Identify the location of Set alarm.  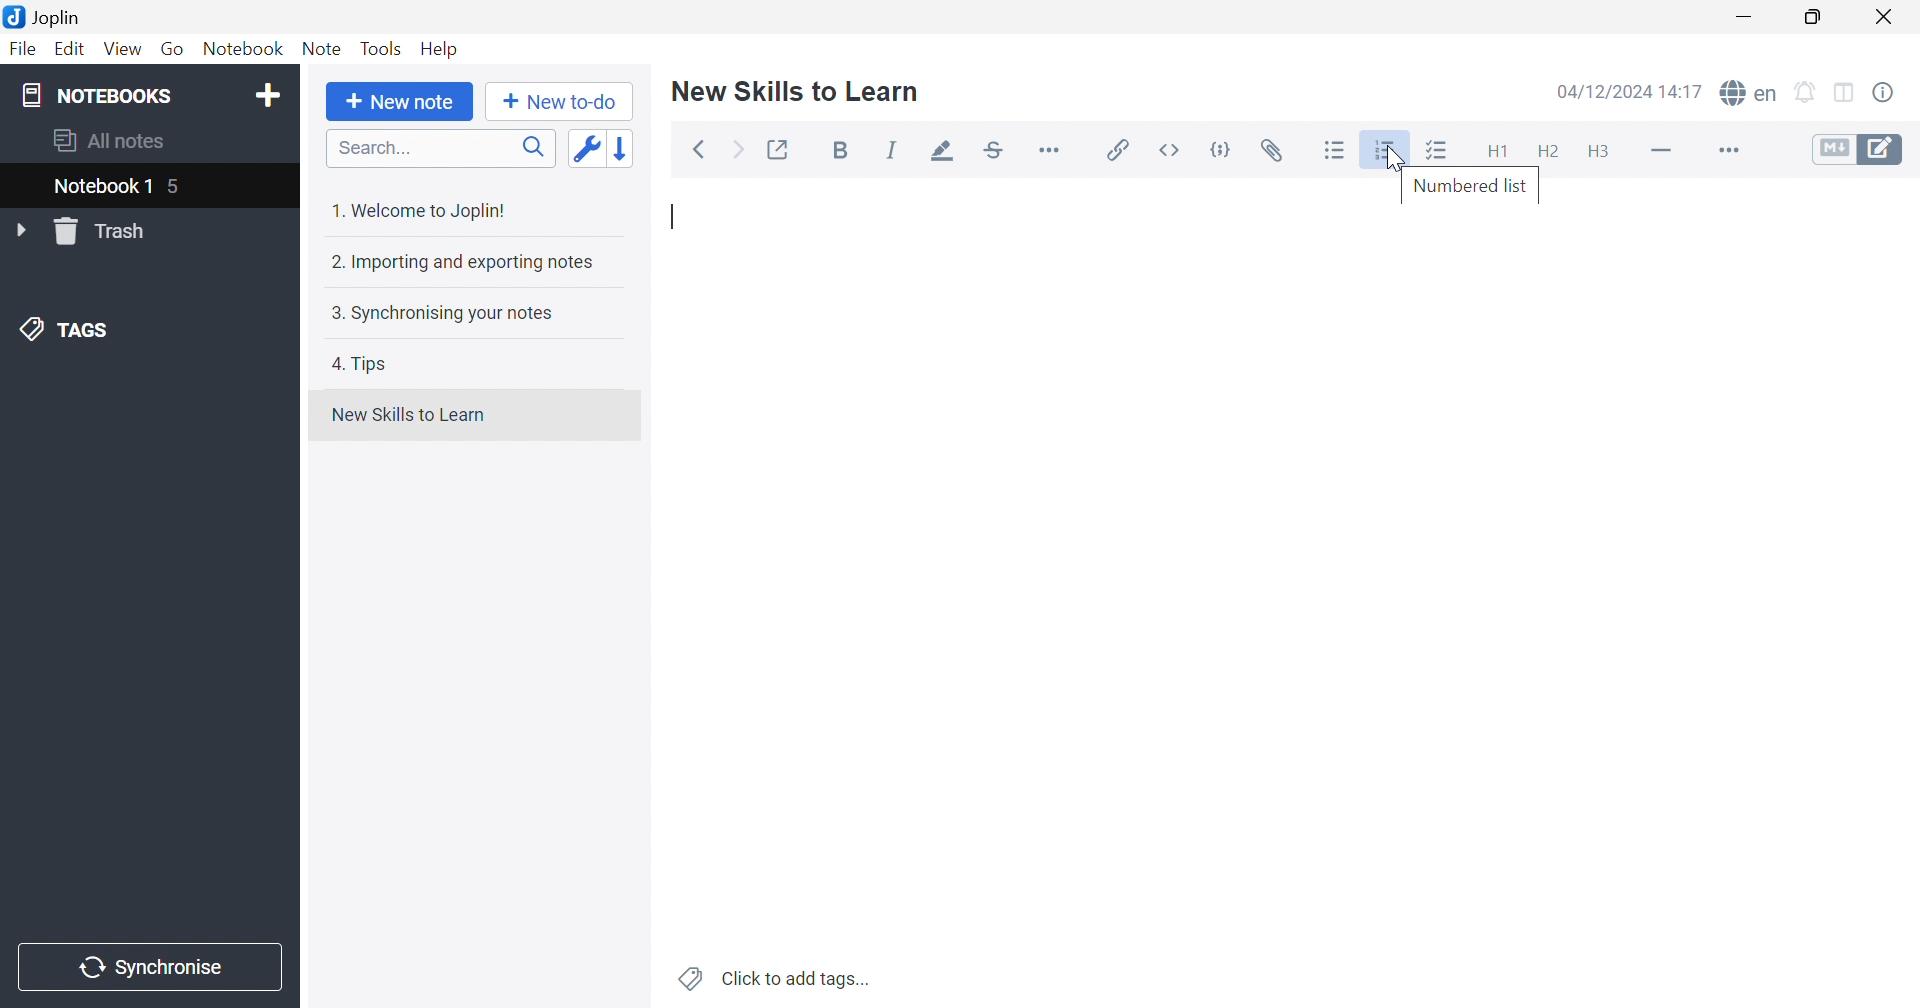
(1806, 93).